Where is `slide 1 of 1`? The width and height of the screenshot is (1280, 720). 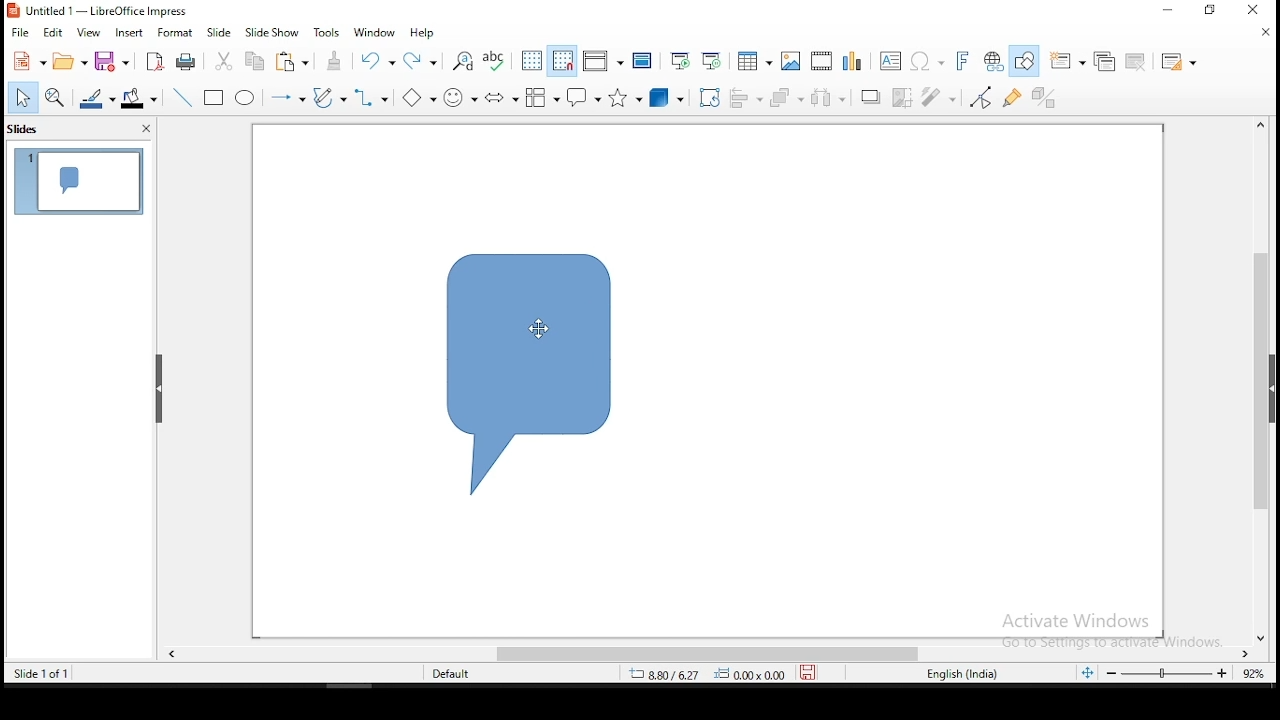 slide 1 of 1 is located at coordinates (36, 674).